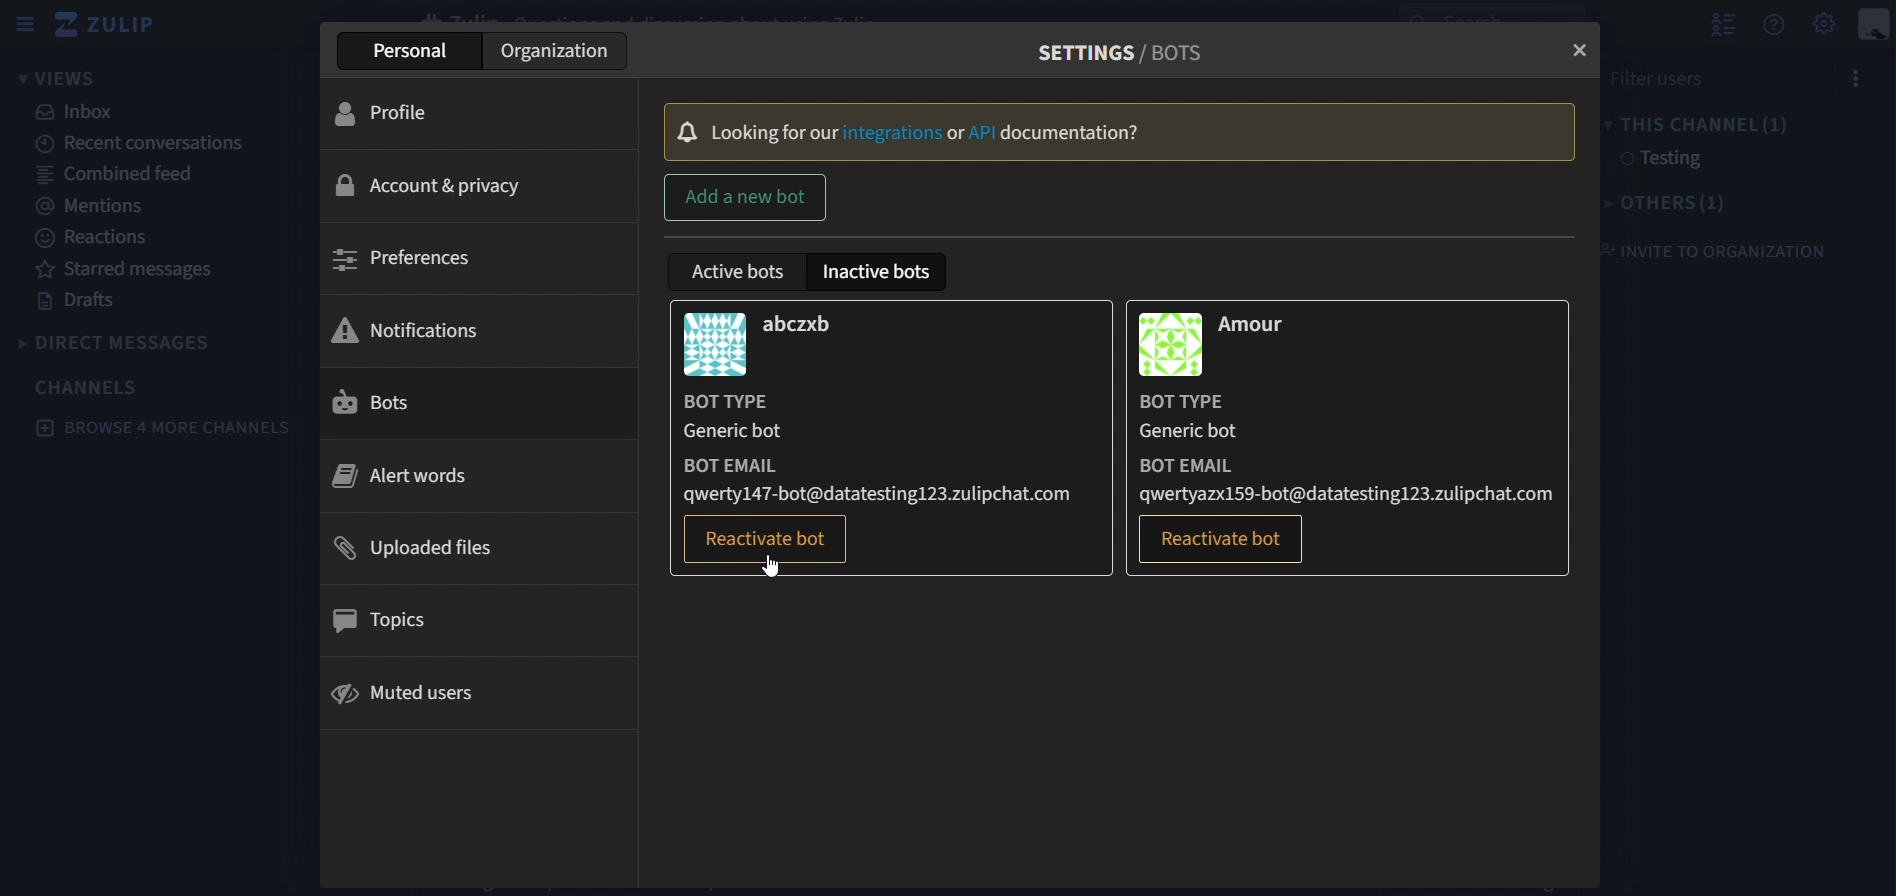  What do you see at coordinates (763, 540) in the screenshot?
I see `reactivate bot` at bounding box center [763, 540].